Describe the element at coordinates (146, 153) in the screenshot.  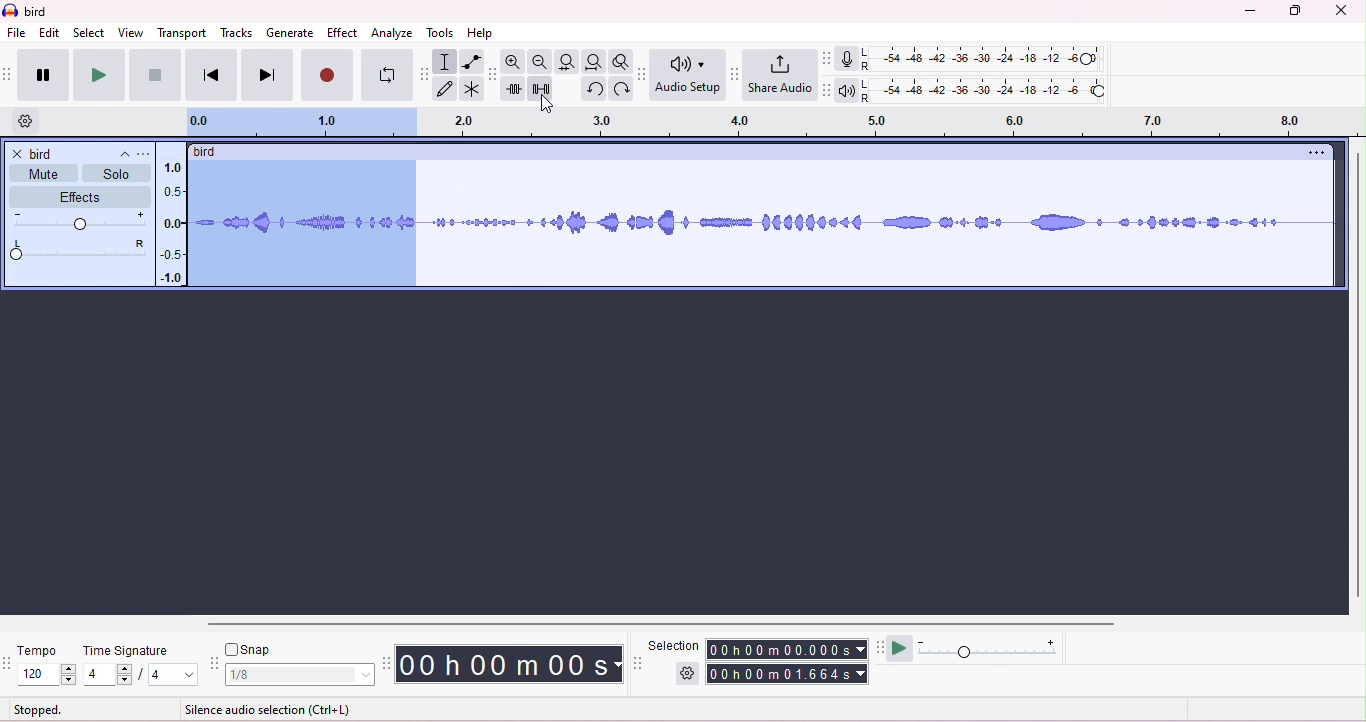
I see `track title` at that location.